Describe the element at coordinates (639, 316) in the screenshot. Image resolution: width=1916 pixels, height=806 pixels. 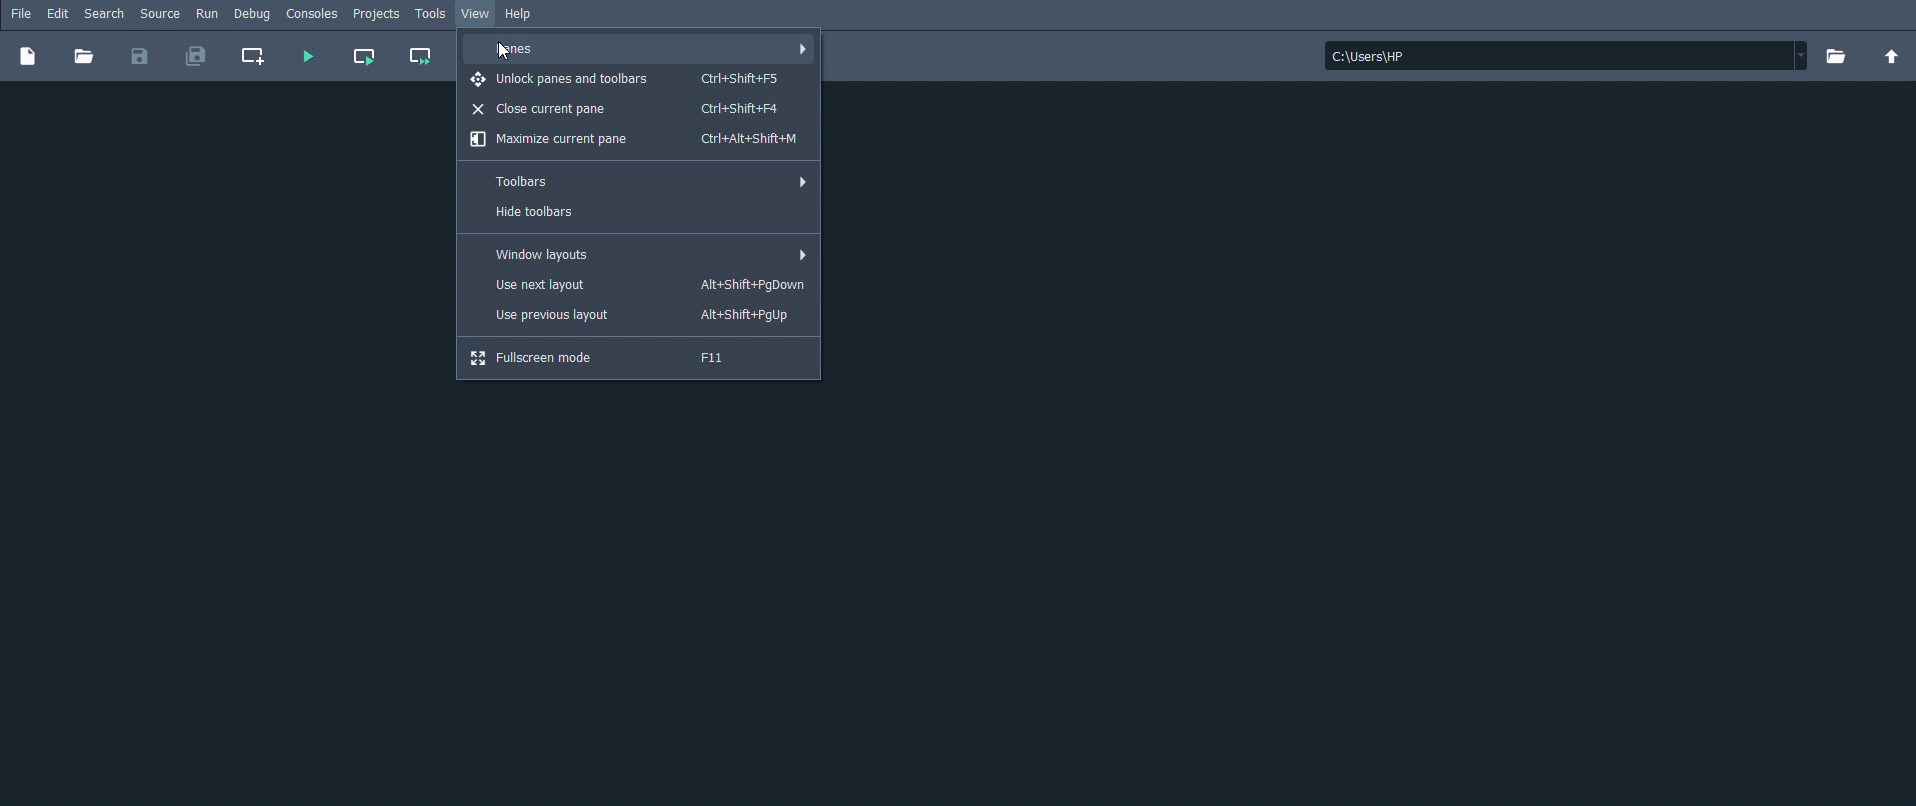
I see `Use previous layout` at that location.